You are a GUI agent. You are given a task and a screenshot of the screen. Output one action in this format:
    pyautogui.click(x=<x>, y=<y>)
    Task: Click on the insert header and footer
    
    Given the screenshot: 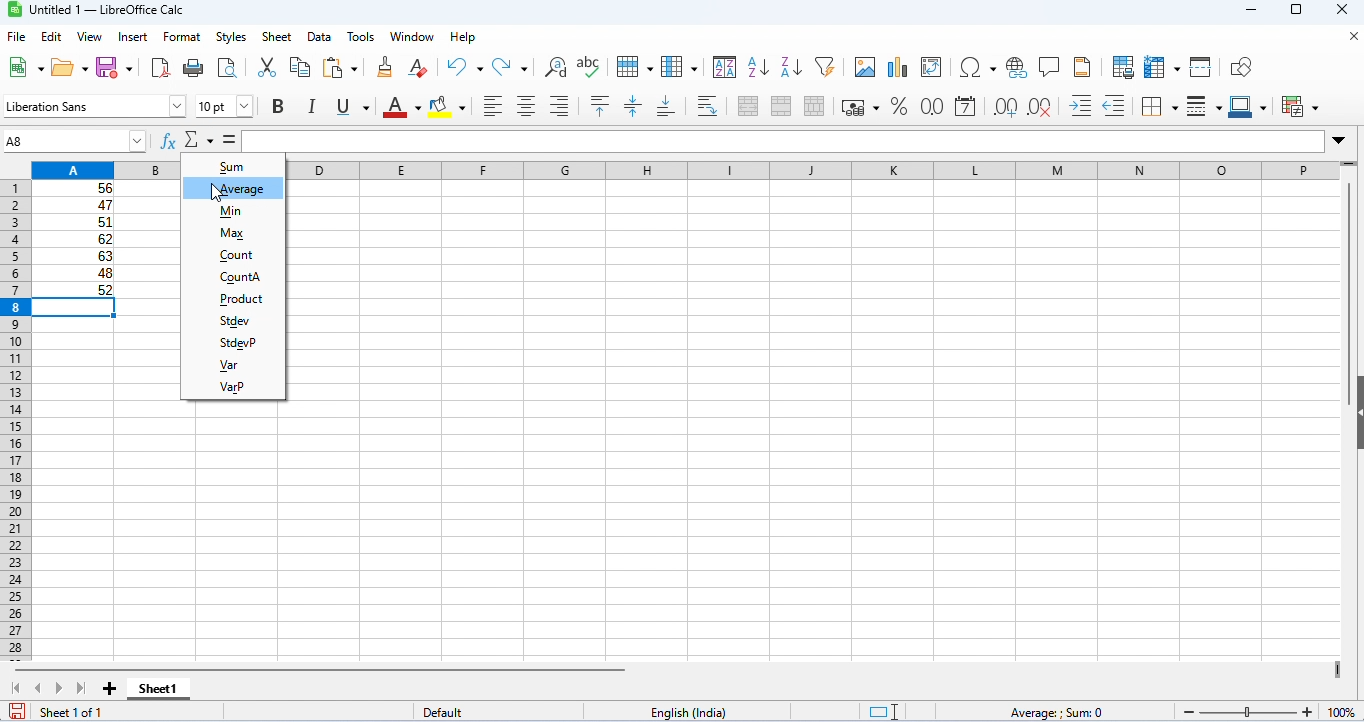 What is the action you would take?
    pyautogui.click(x=1082, y=67)
    